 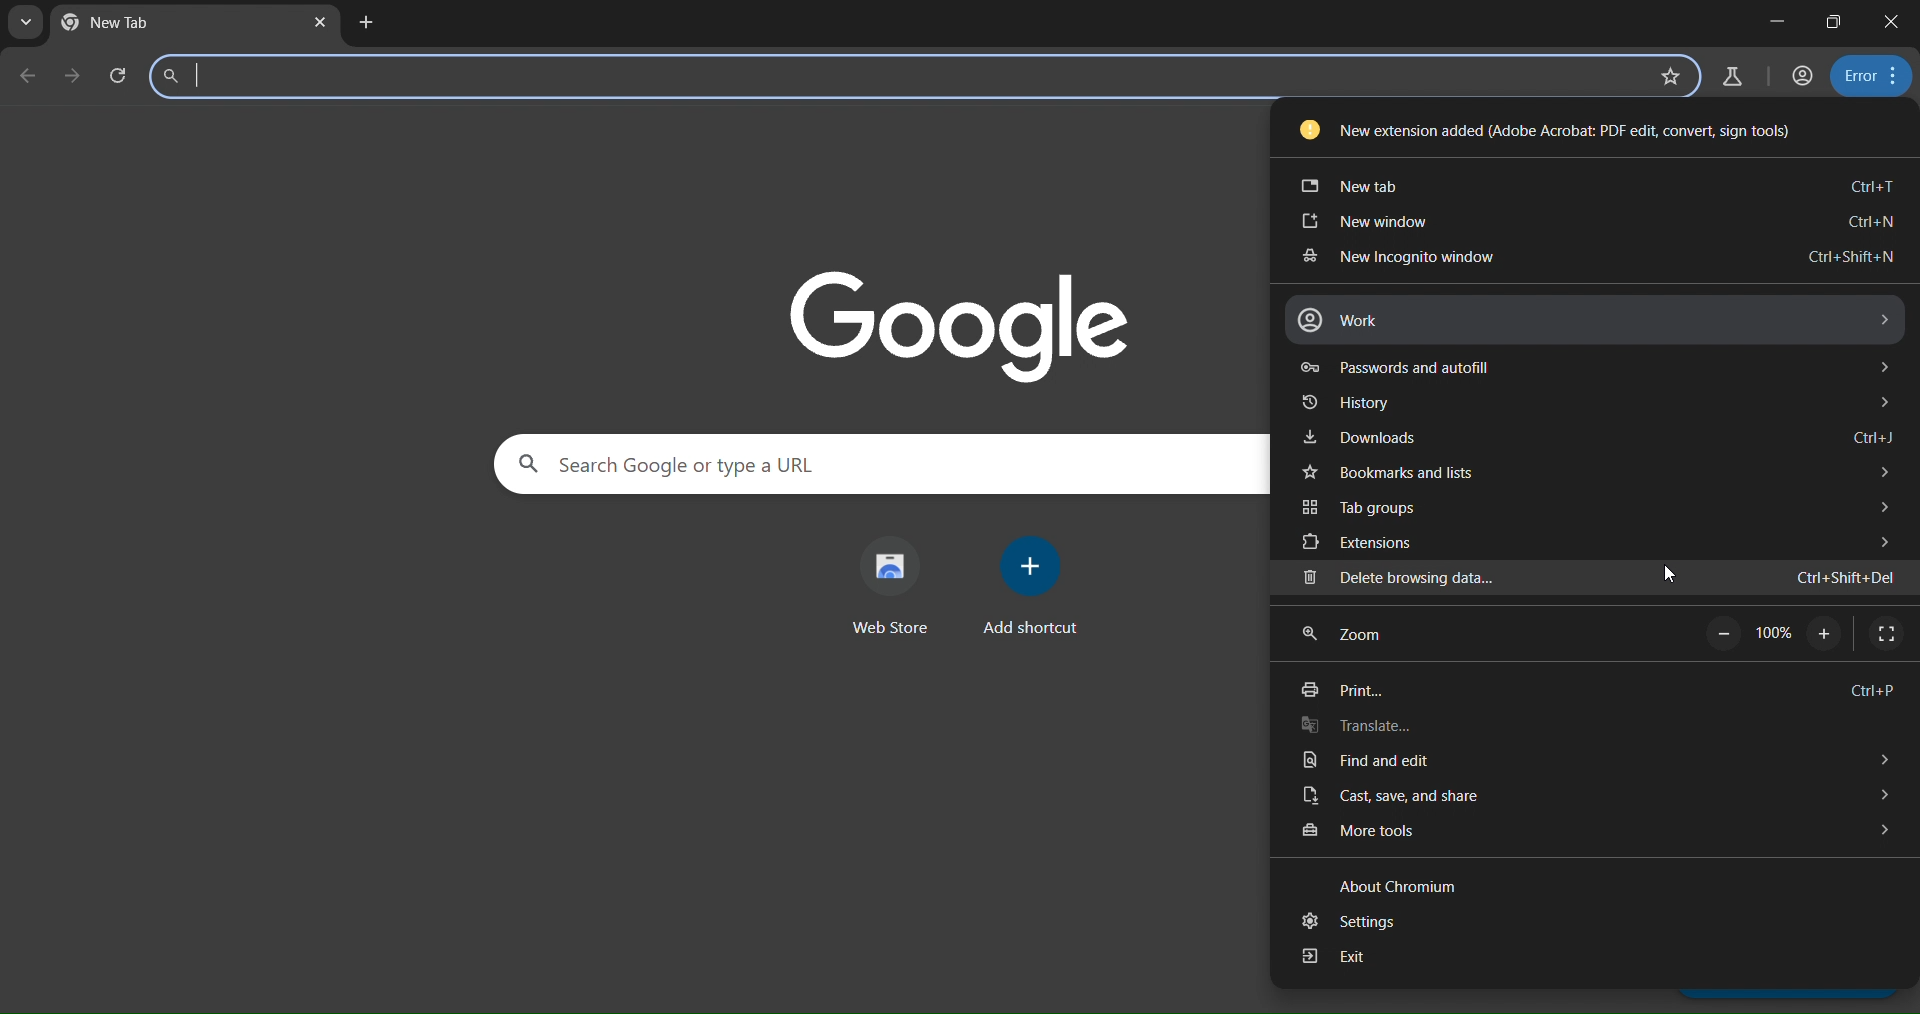 What do you see at coordinates (884, 464) in the screenshot?
I see `Search Google or type a URL` at bounding box center [884, 464].